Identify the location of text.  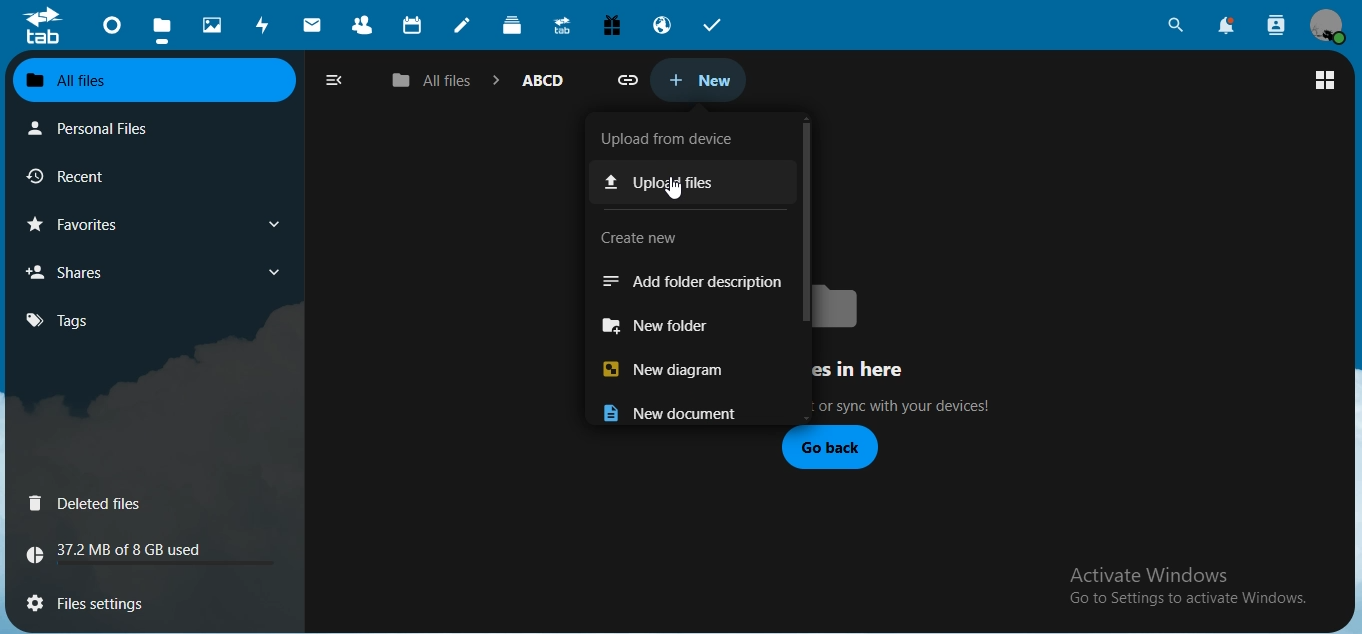
(909, 386).